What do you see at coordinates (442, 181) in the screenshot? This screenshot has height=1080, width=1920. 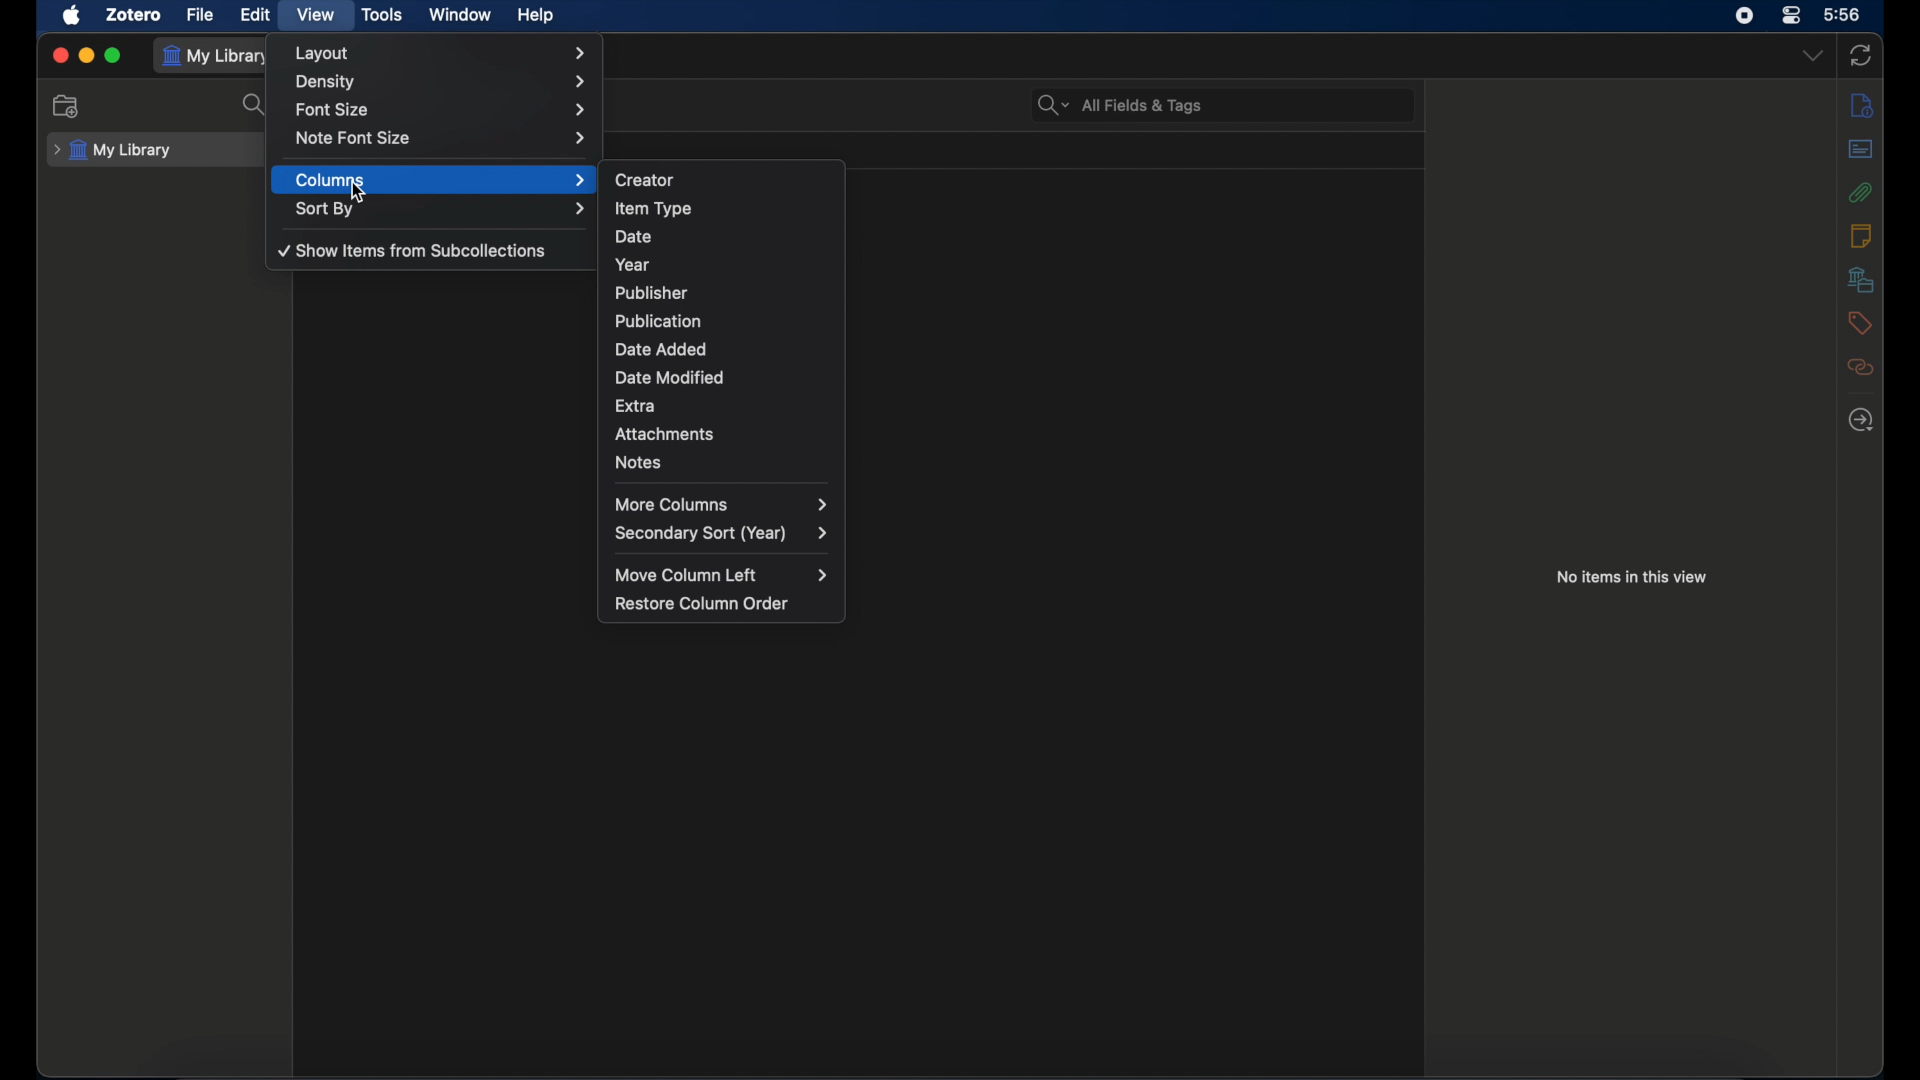 I see `columns` at bounding box center [442, 181].